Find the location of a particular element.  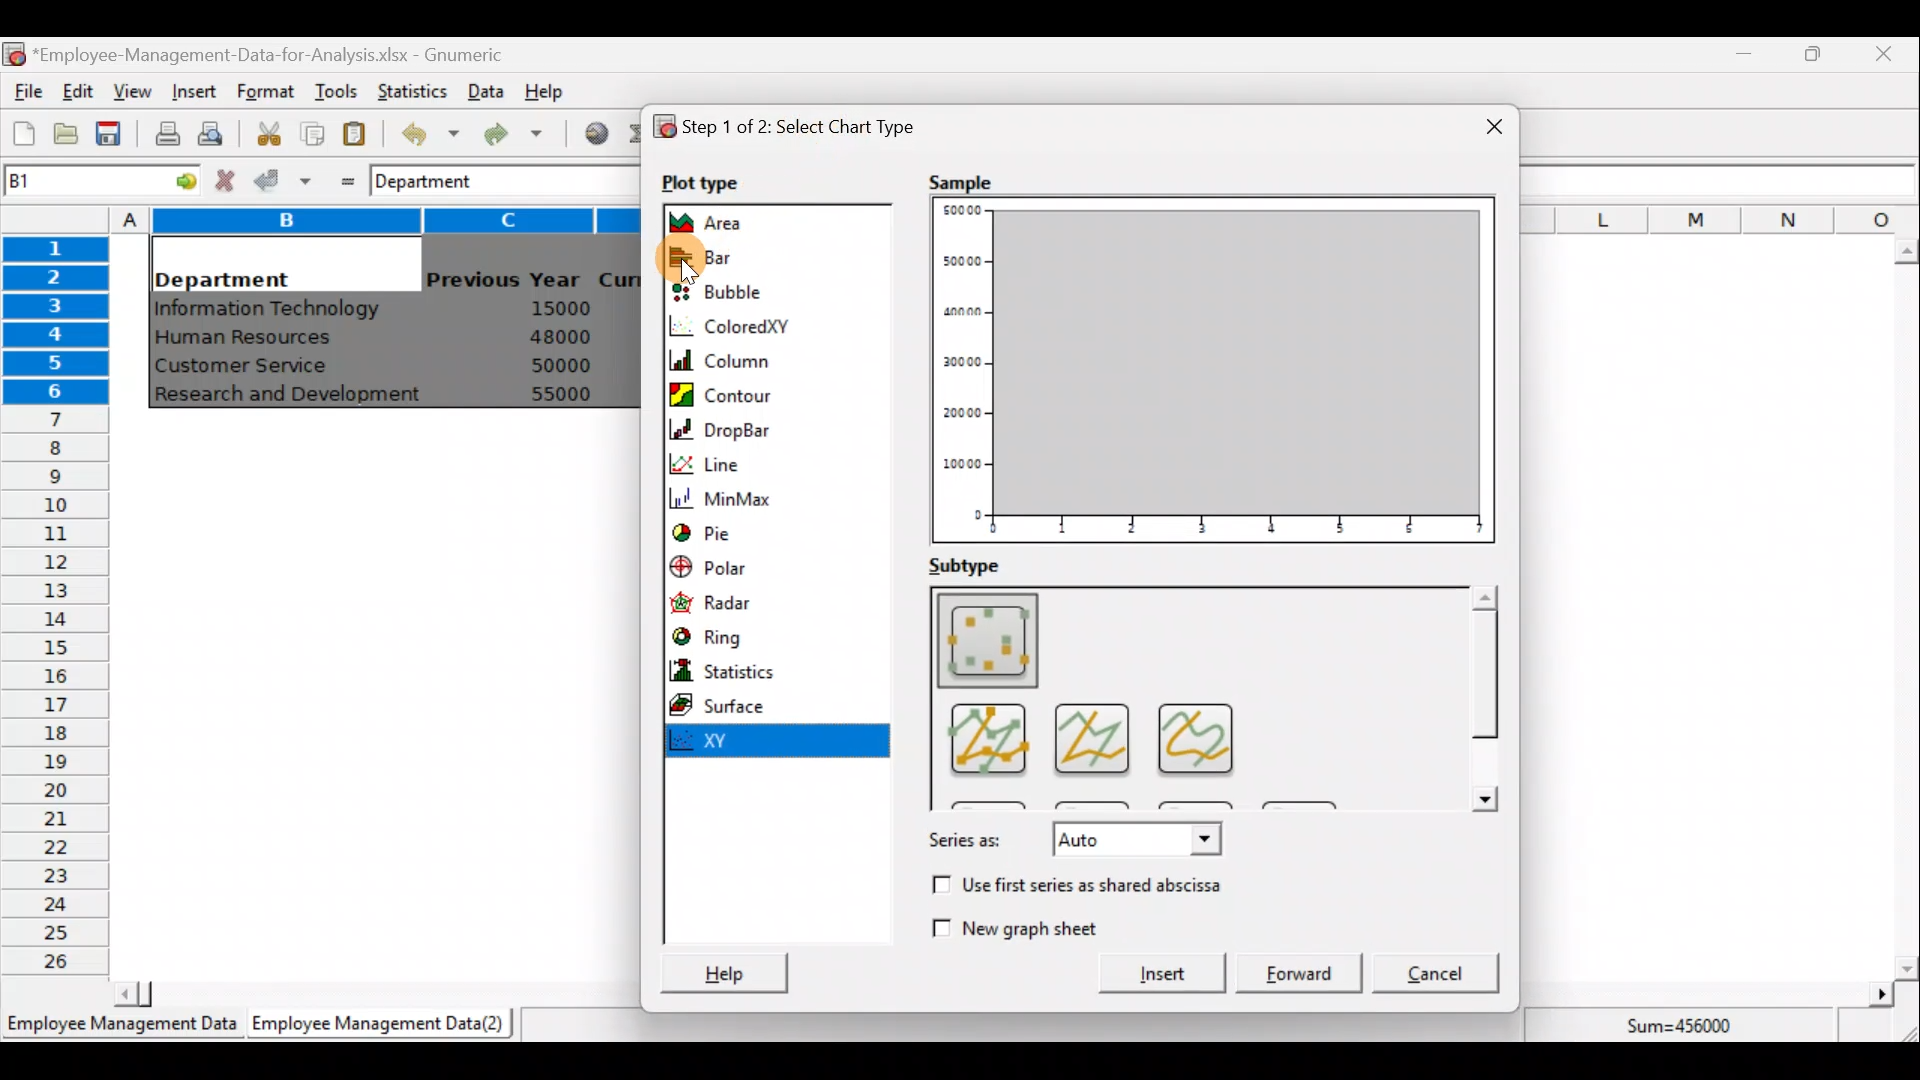

Radar is located at coordinates (751, 600).